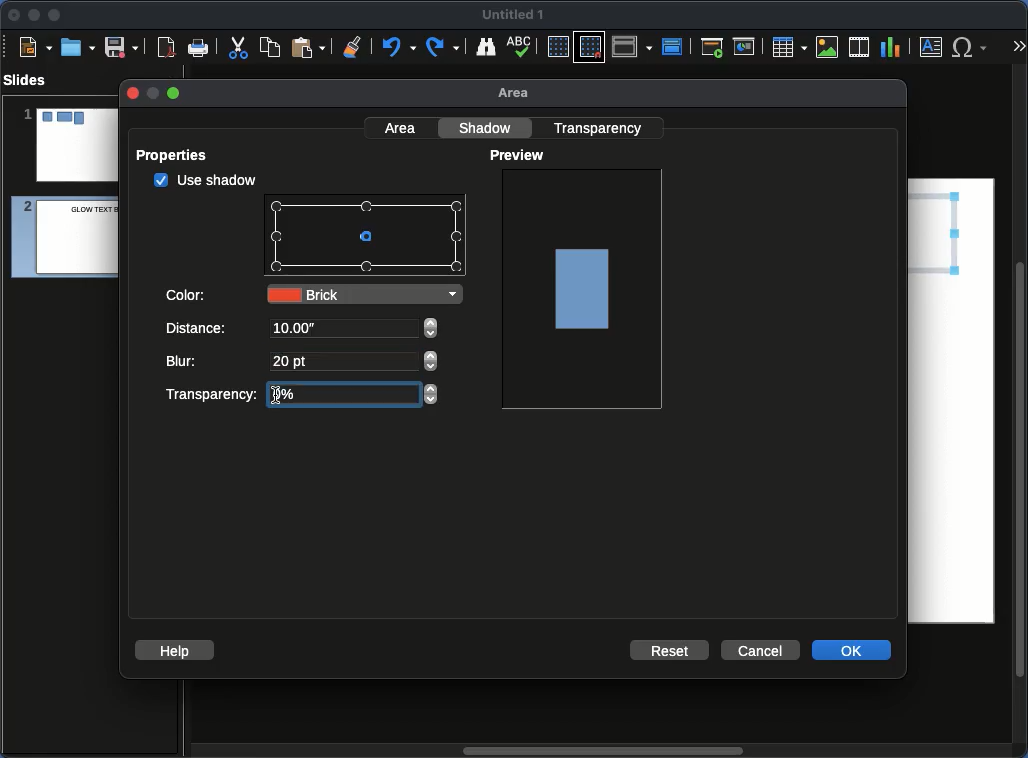 Image resolution: width=1028 pixels, height=758 pixels. I want to click on Textbox, so click(932, 46).